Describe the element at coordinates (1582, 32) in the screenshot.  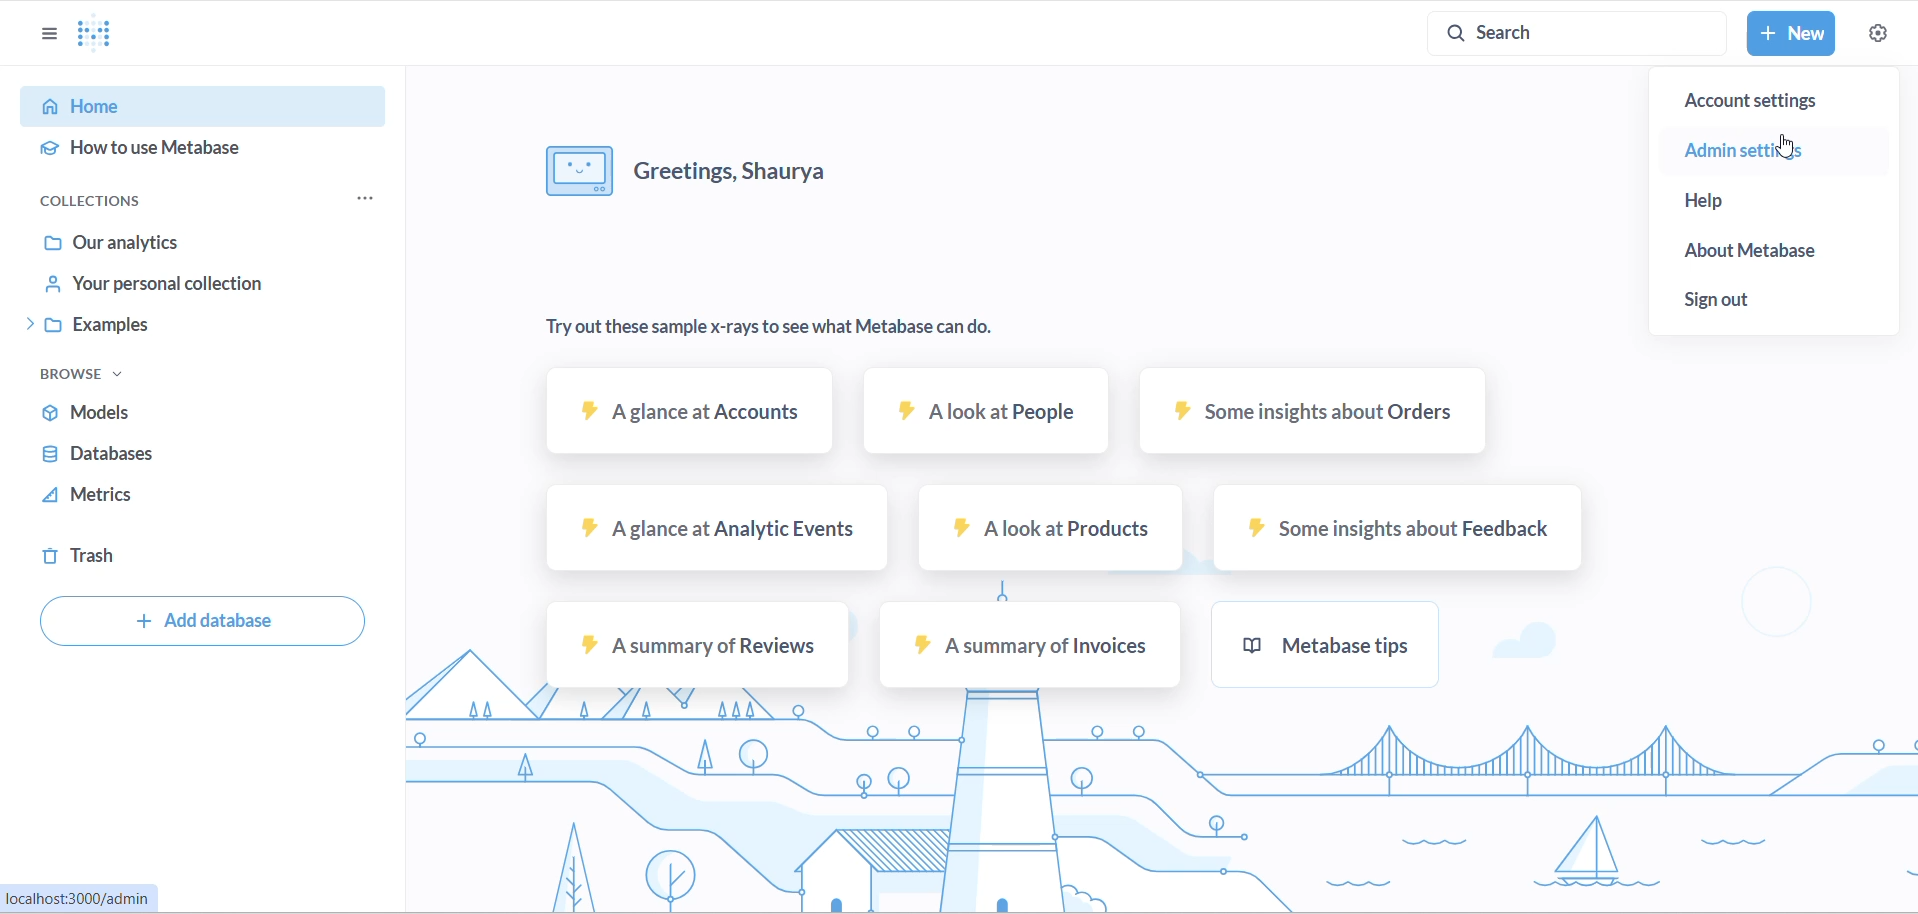
I see `search button` at that location.